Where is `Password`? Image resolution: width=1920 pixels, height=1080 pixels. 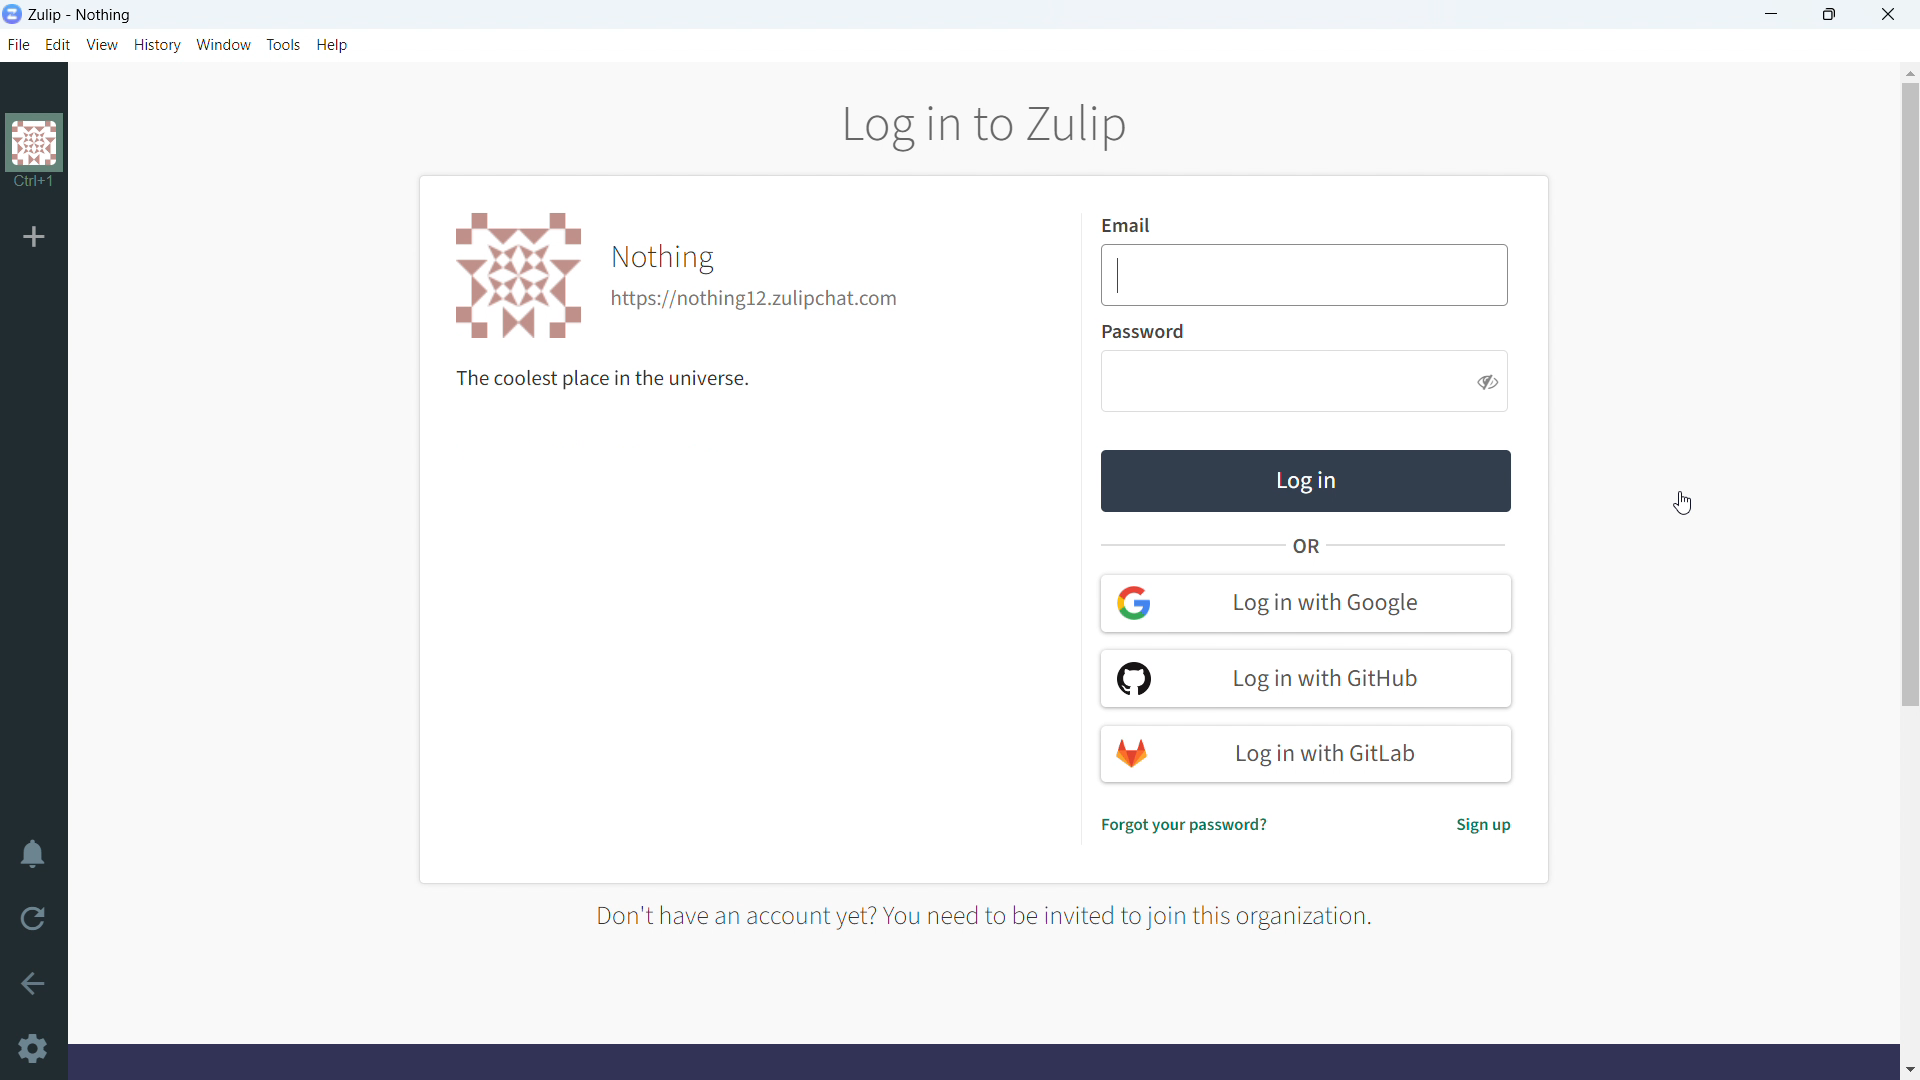 Password is located at coordinates (1149, 331).